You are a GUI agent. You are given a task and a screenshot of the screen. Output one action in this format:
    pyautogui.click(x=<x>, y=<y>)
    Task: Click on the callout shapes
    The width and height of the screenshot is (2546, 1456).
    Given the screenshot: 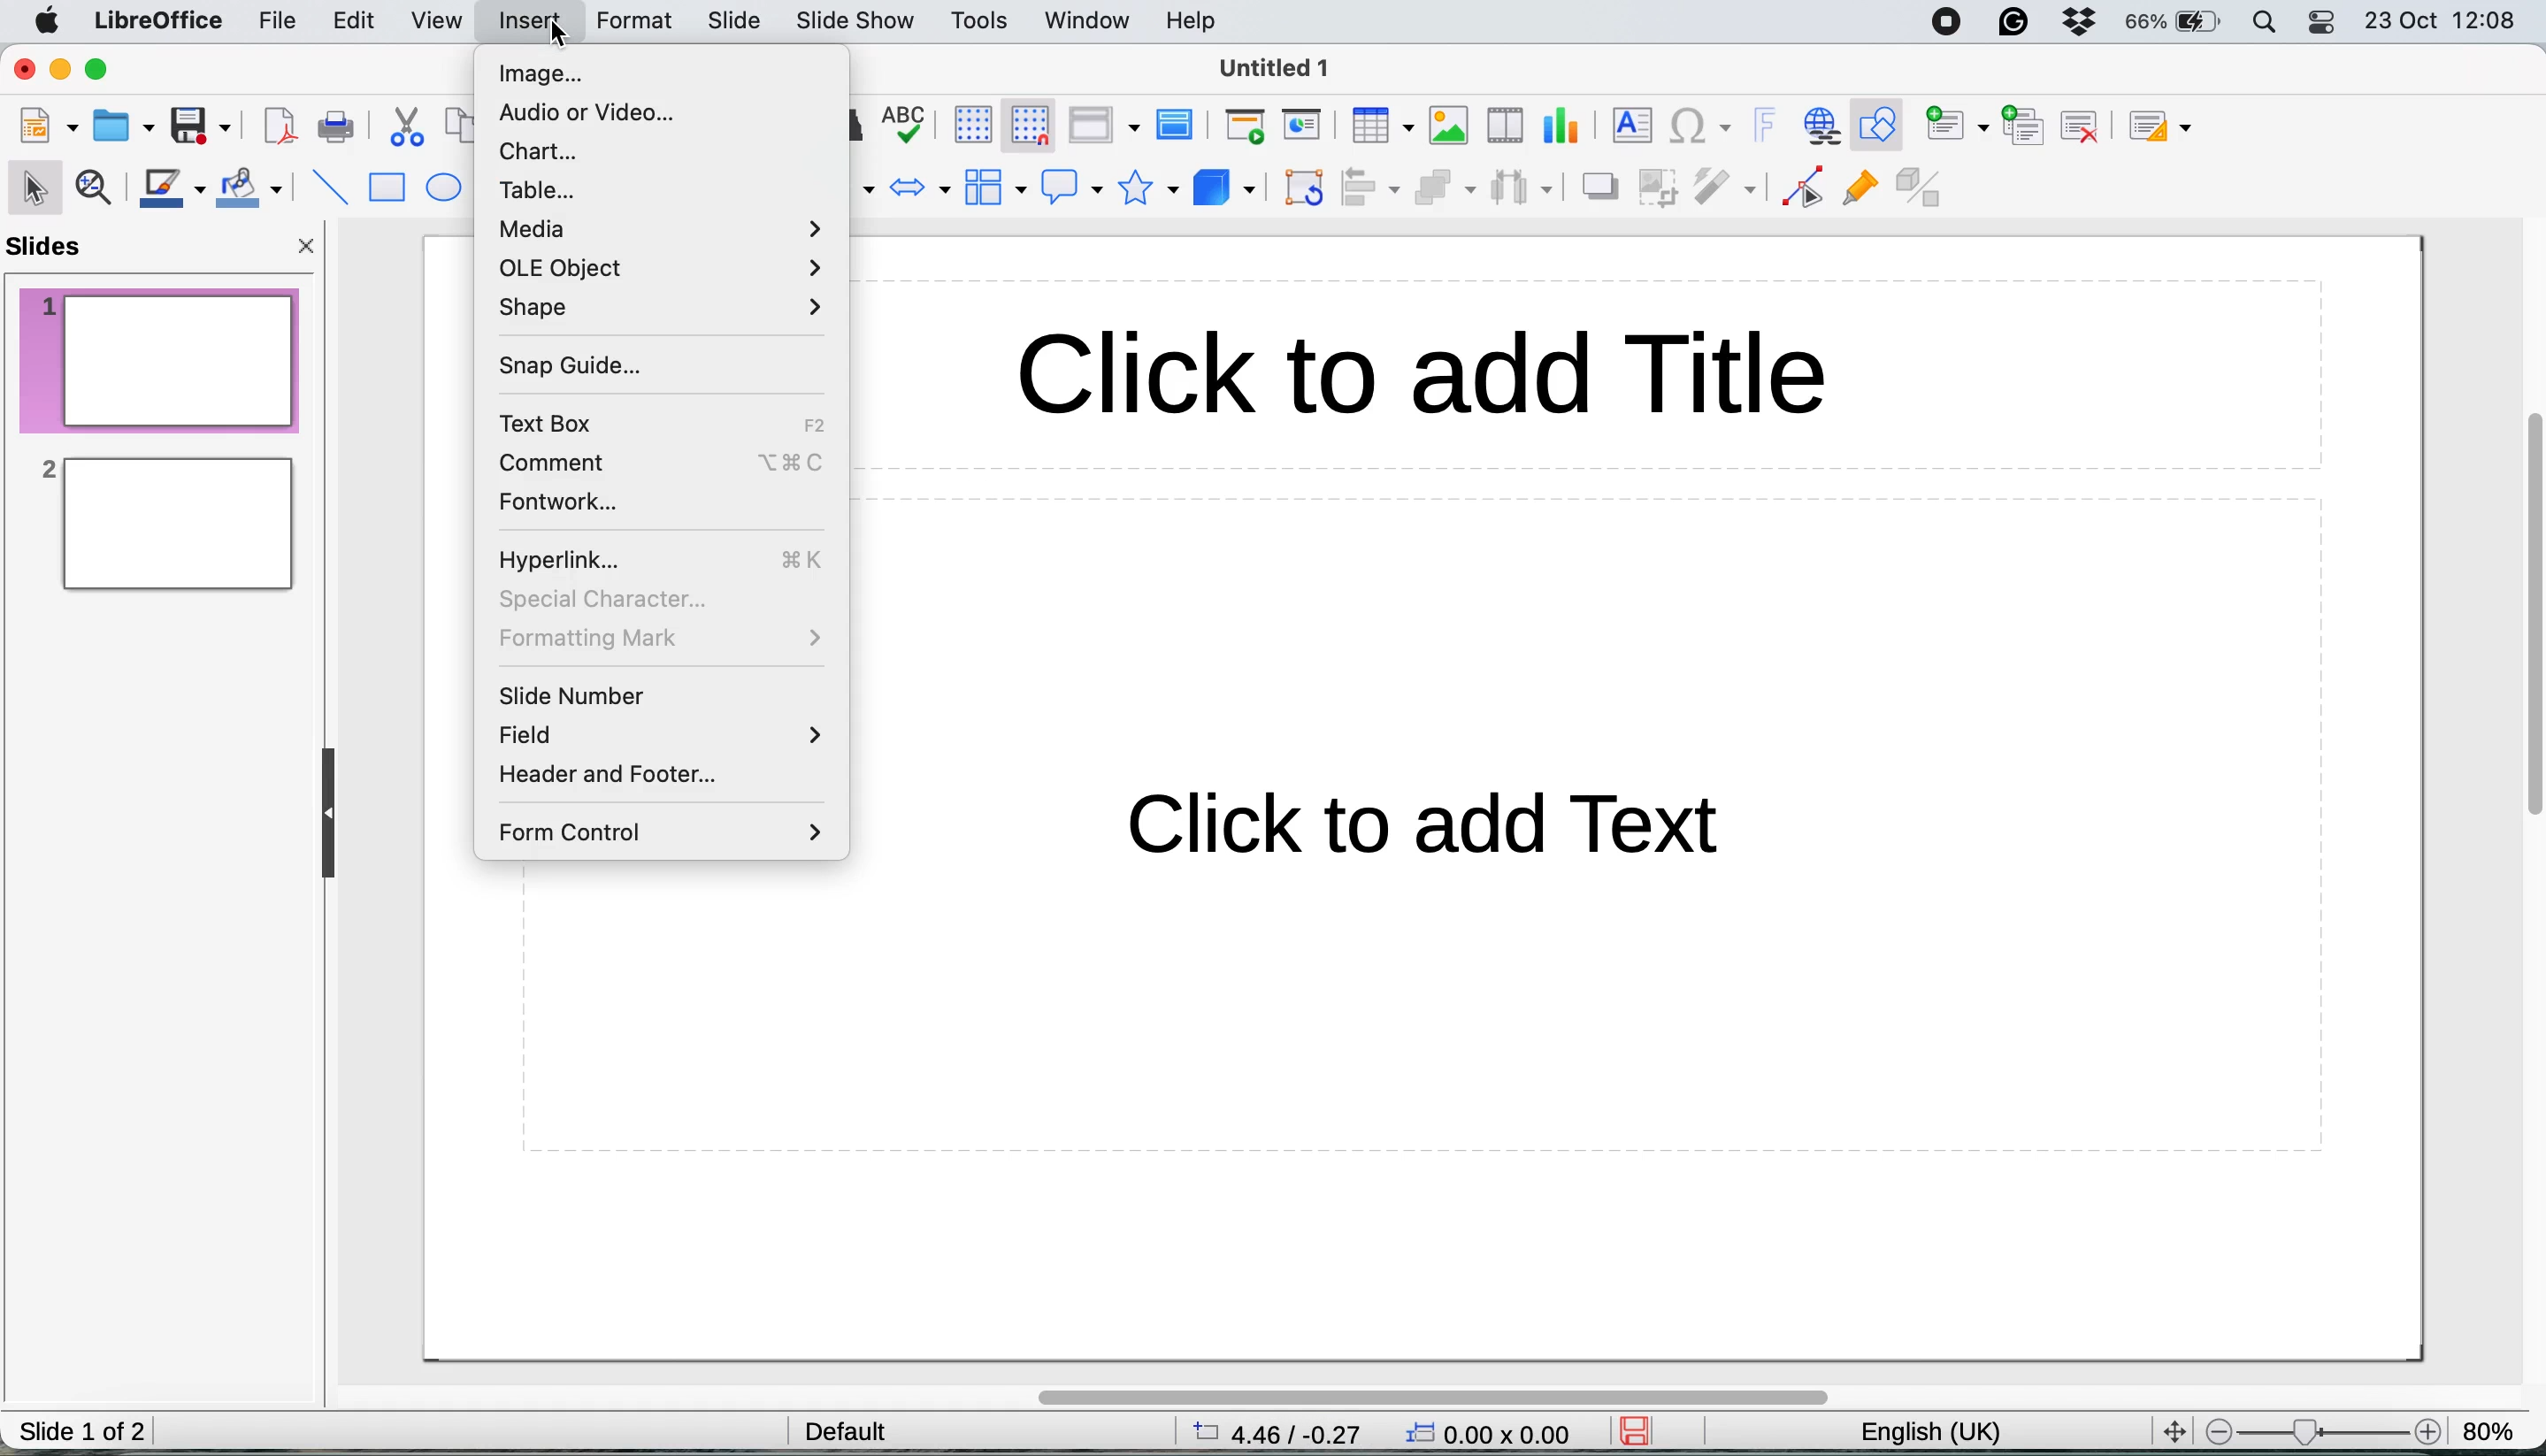 What is the action you would take?
    pyautogui.click(x=1065, y=186)
    